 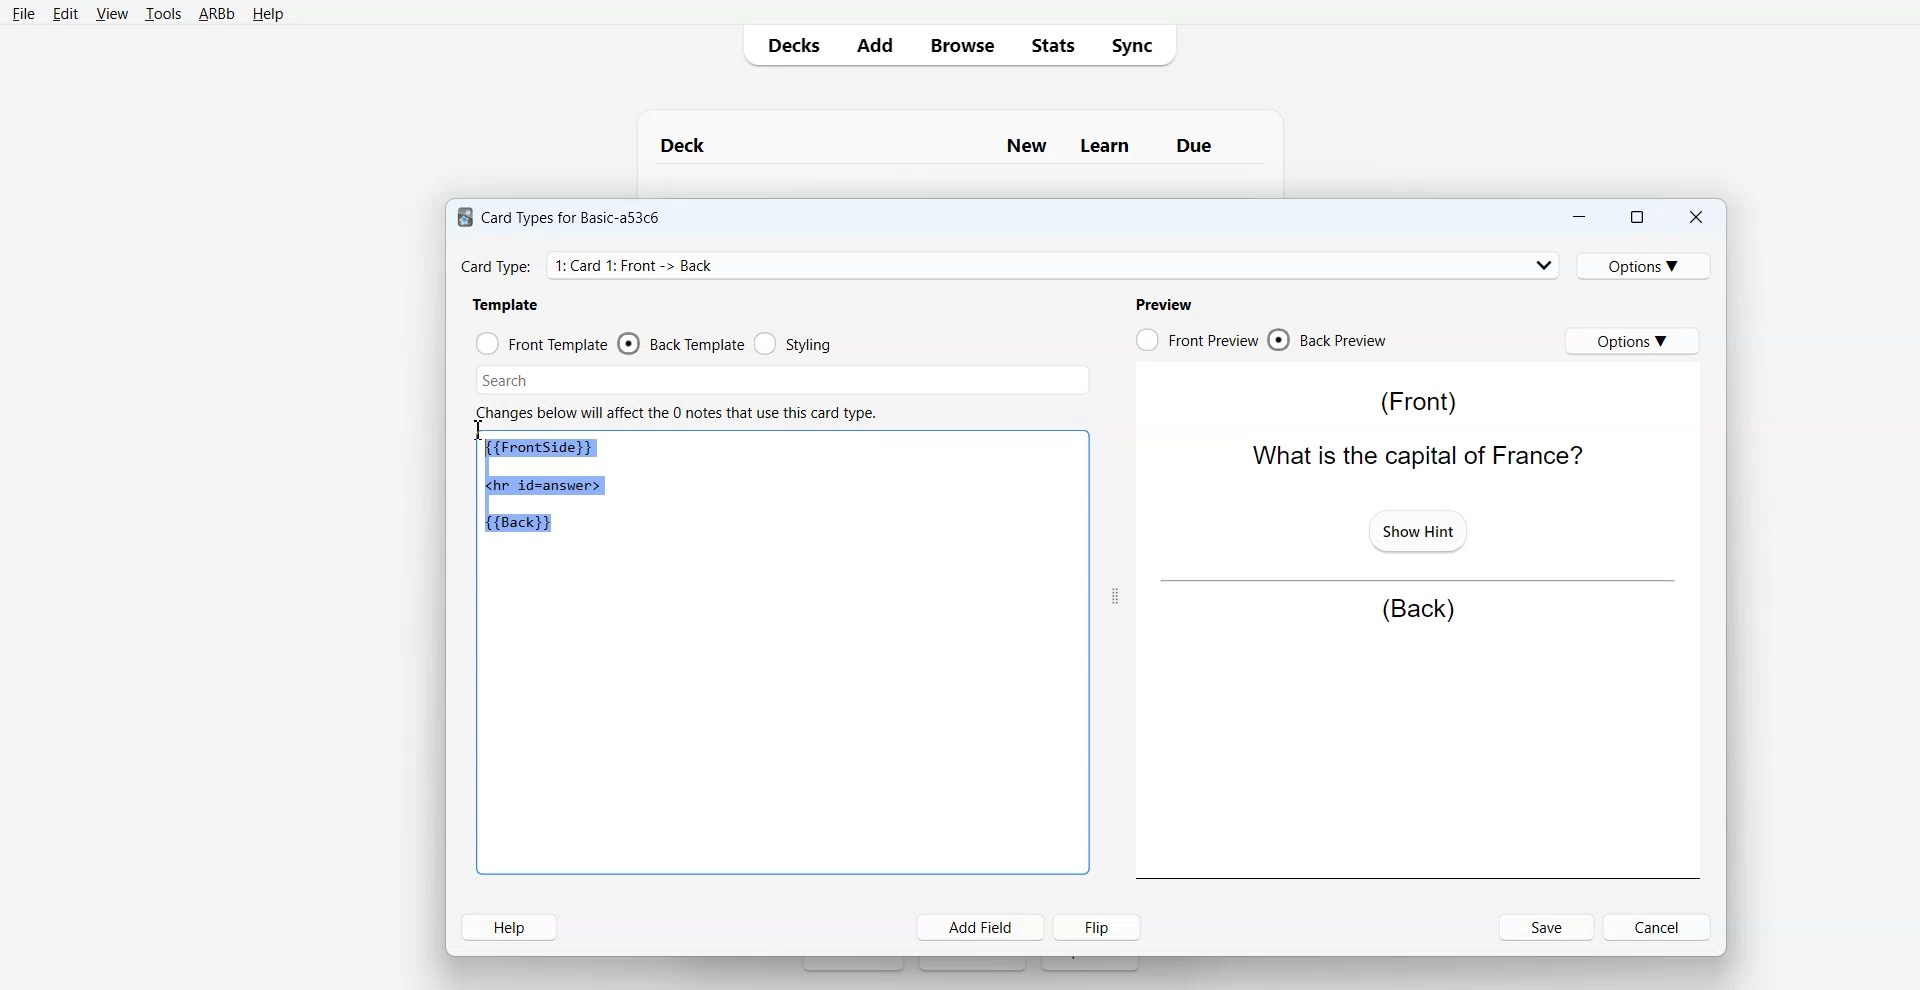 What do you see at coordinates (509, 927) in the screenshot?
I see `Help` at bounding box center [509, 927].